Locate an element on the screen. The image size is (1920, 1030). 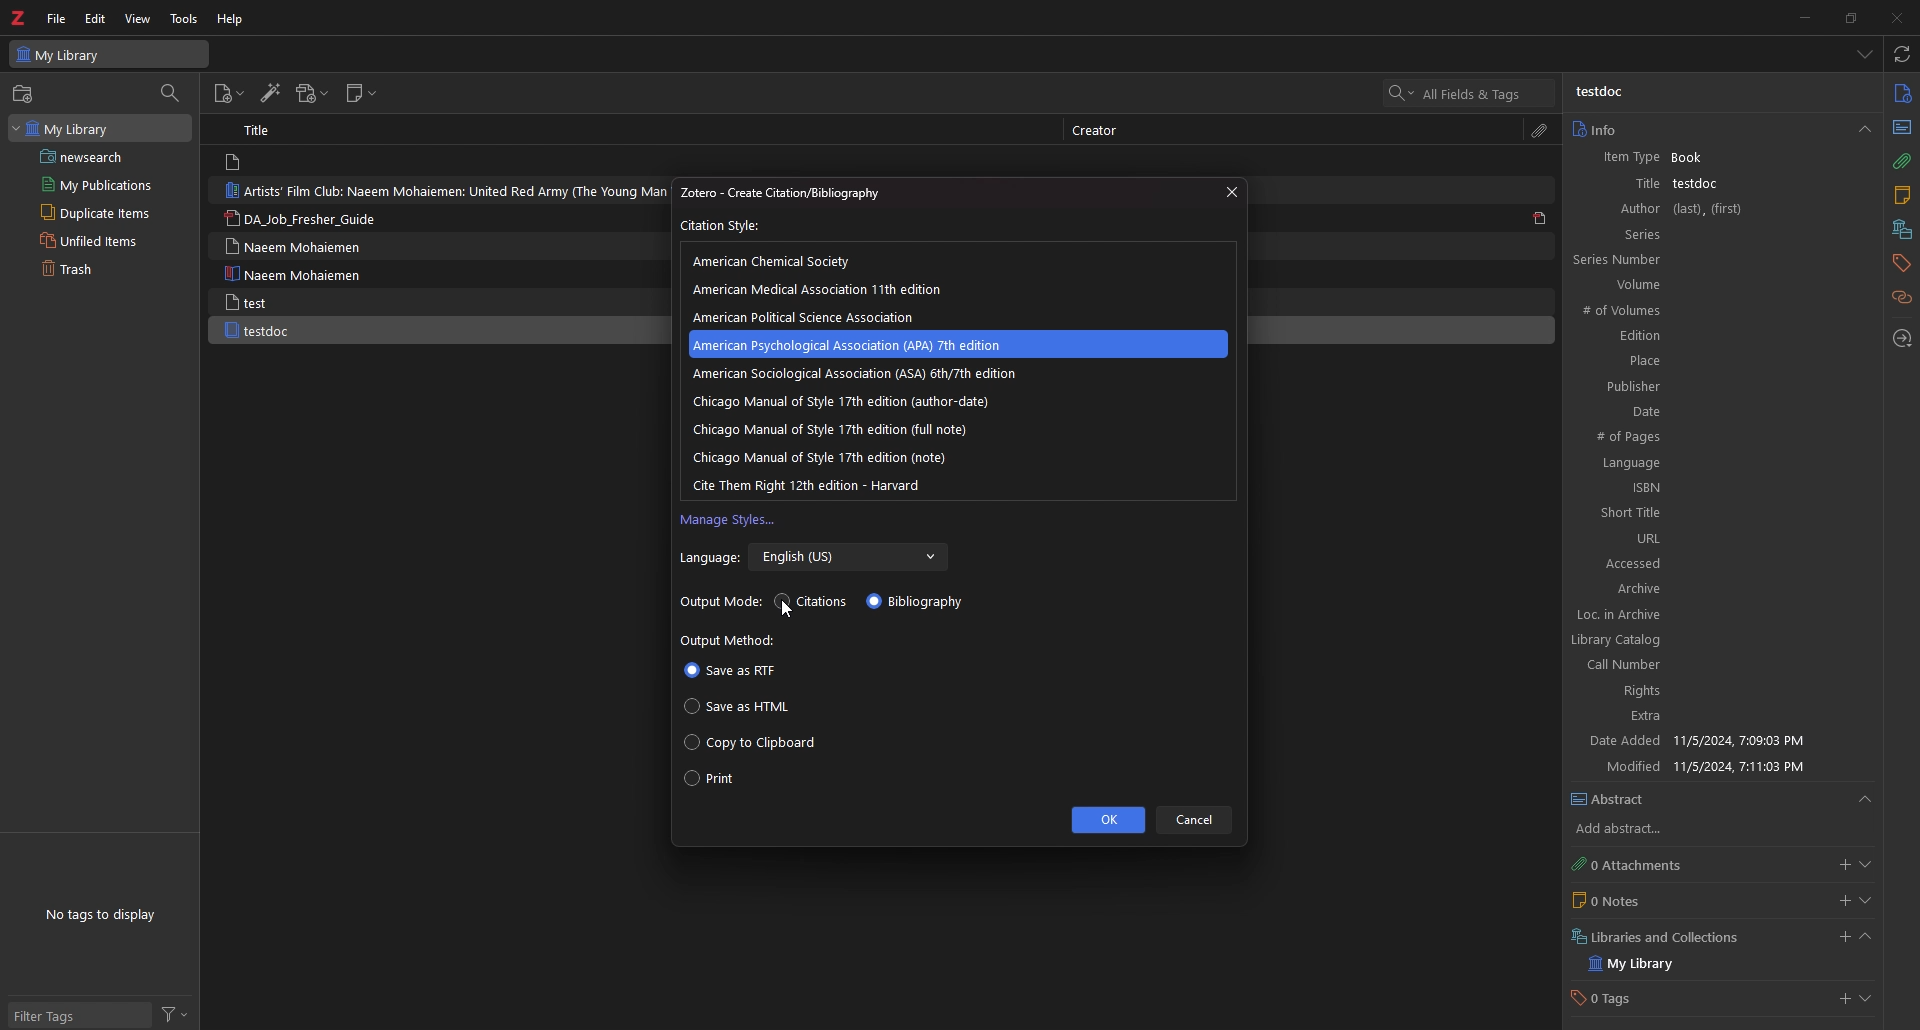
my publications is located at coordinates (98, 184).